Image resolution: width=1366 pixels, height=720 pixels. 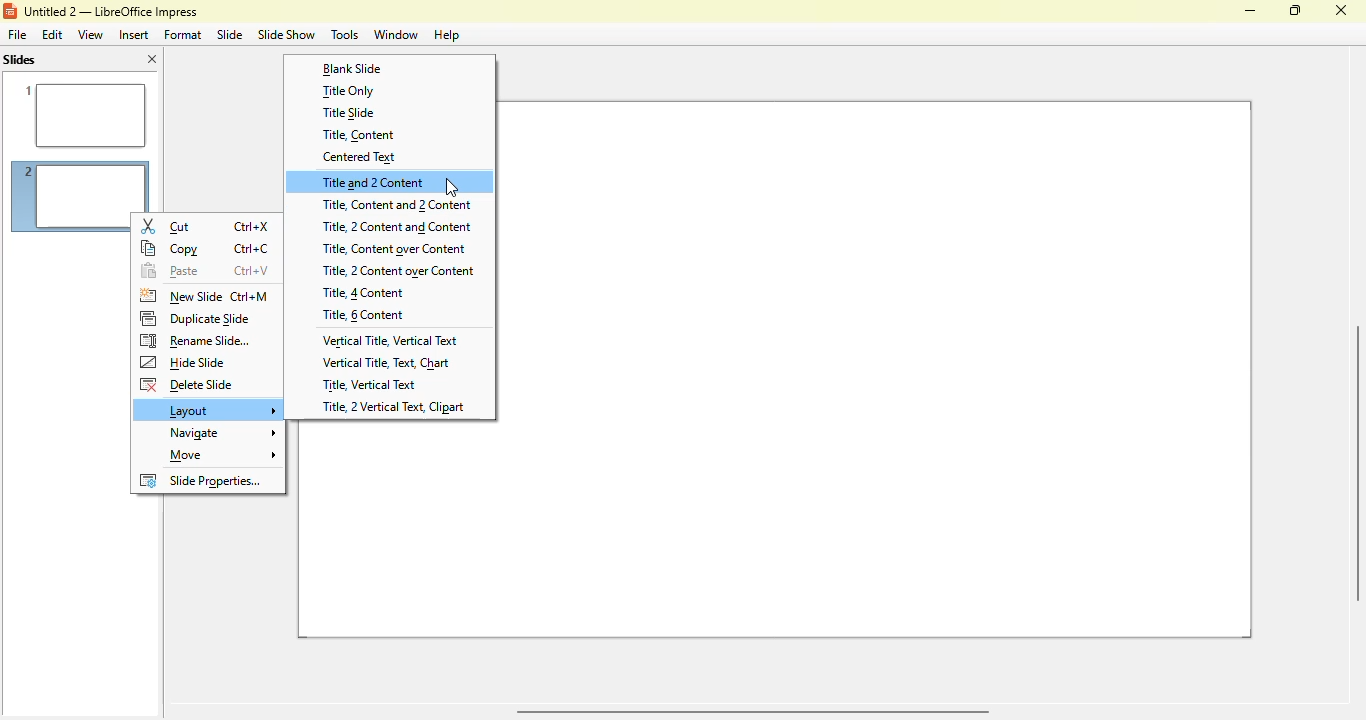 What do you see at coordinates (363, 294) in the screenshot?
I see `title, 4 content` at bounding box center [363, 294].